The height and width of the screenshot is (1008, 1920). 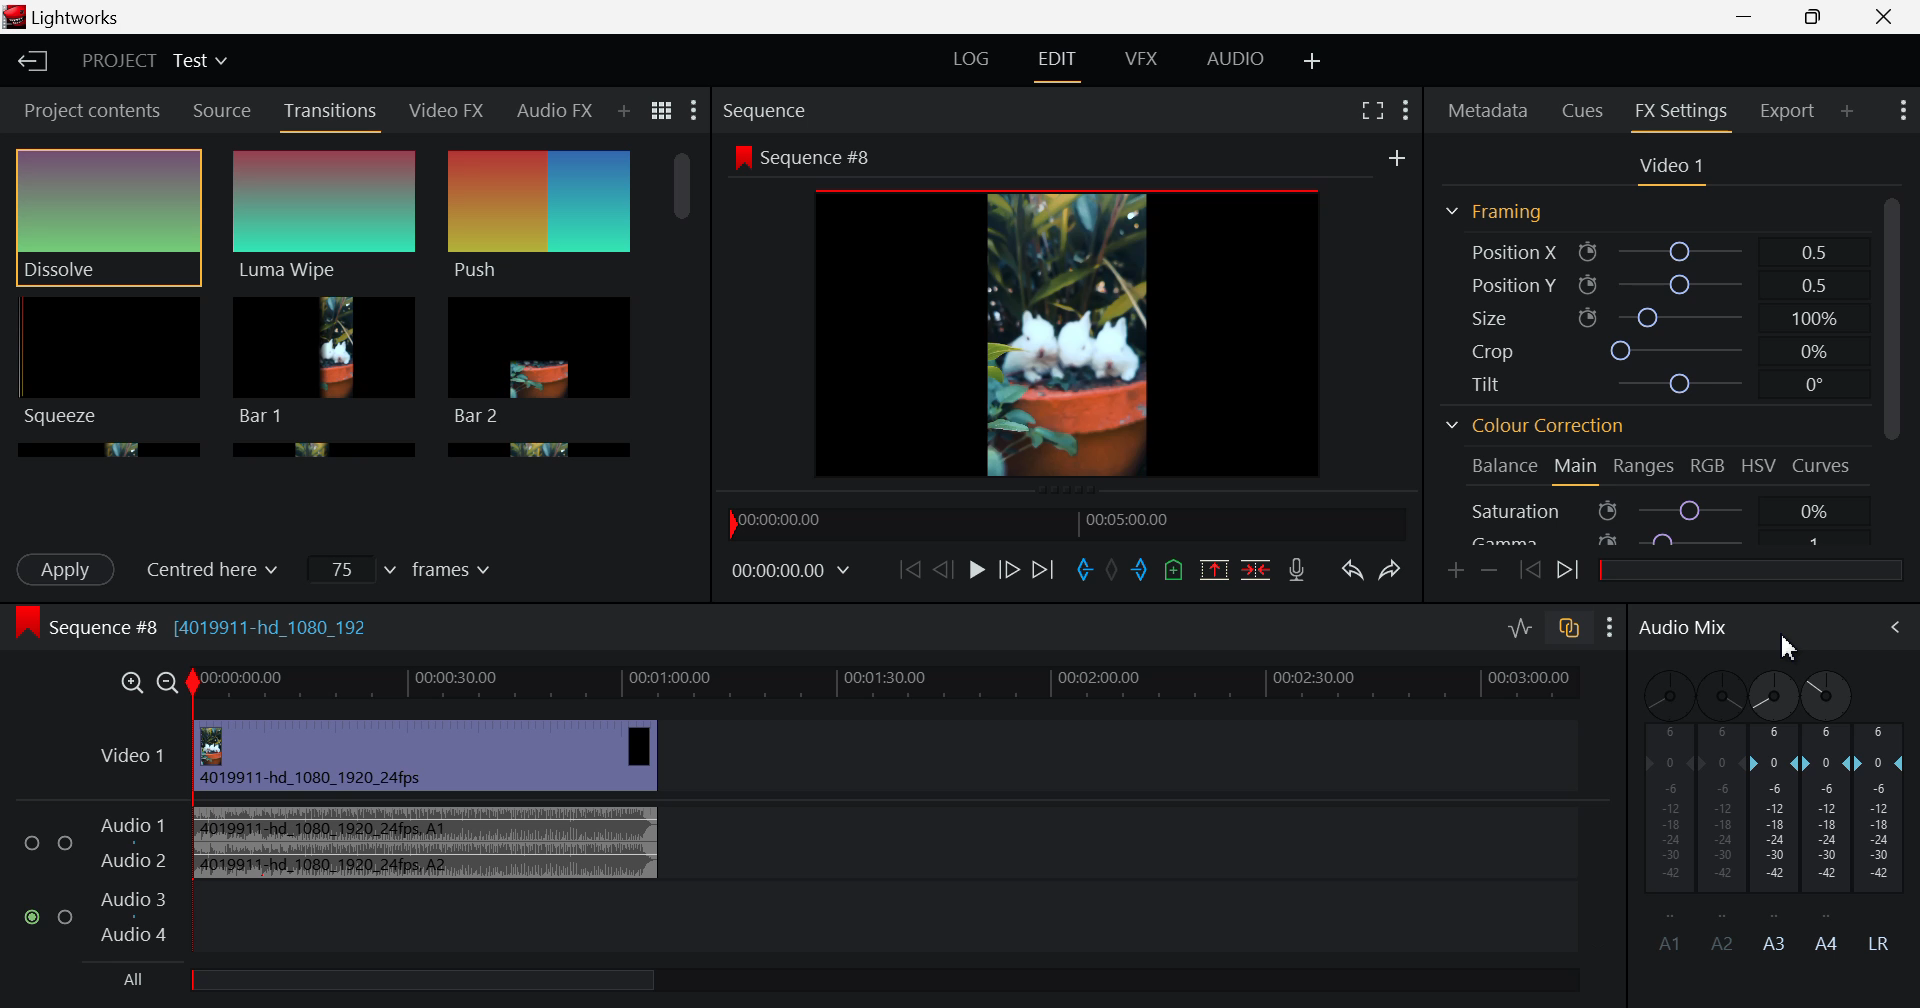 I want to click on Video Settings, so click(x=1672, y=171).